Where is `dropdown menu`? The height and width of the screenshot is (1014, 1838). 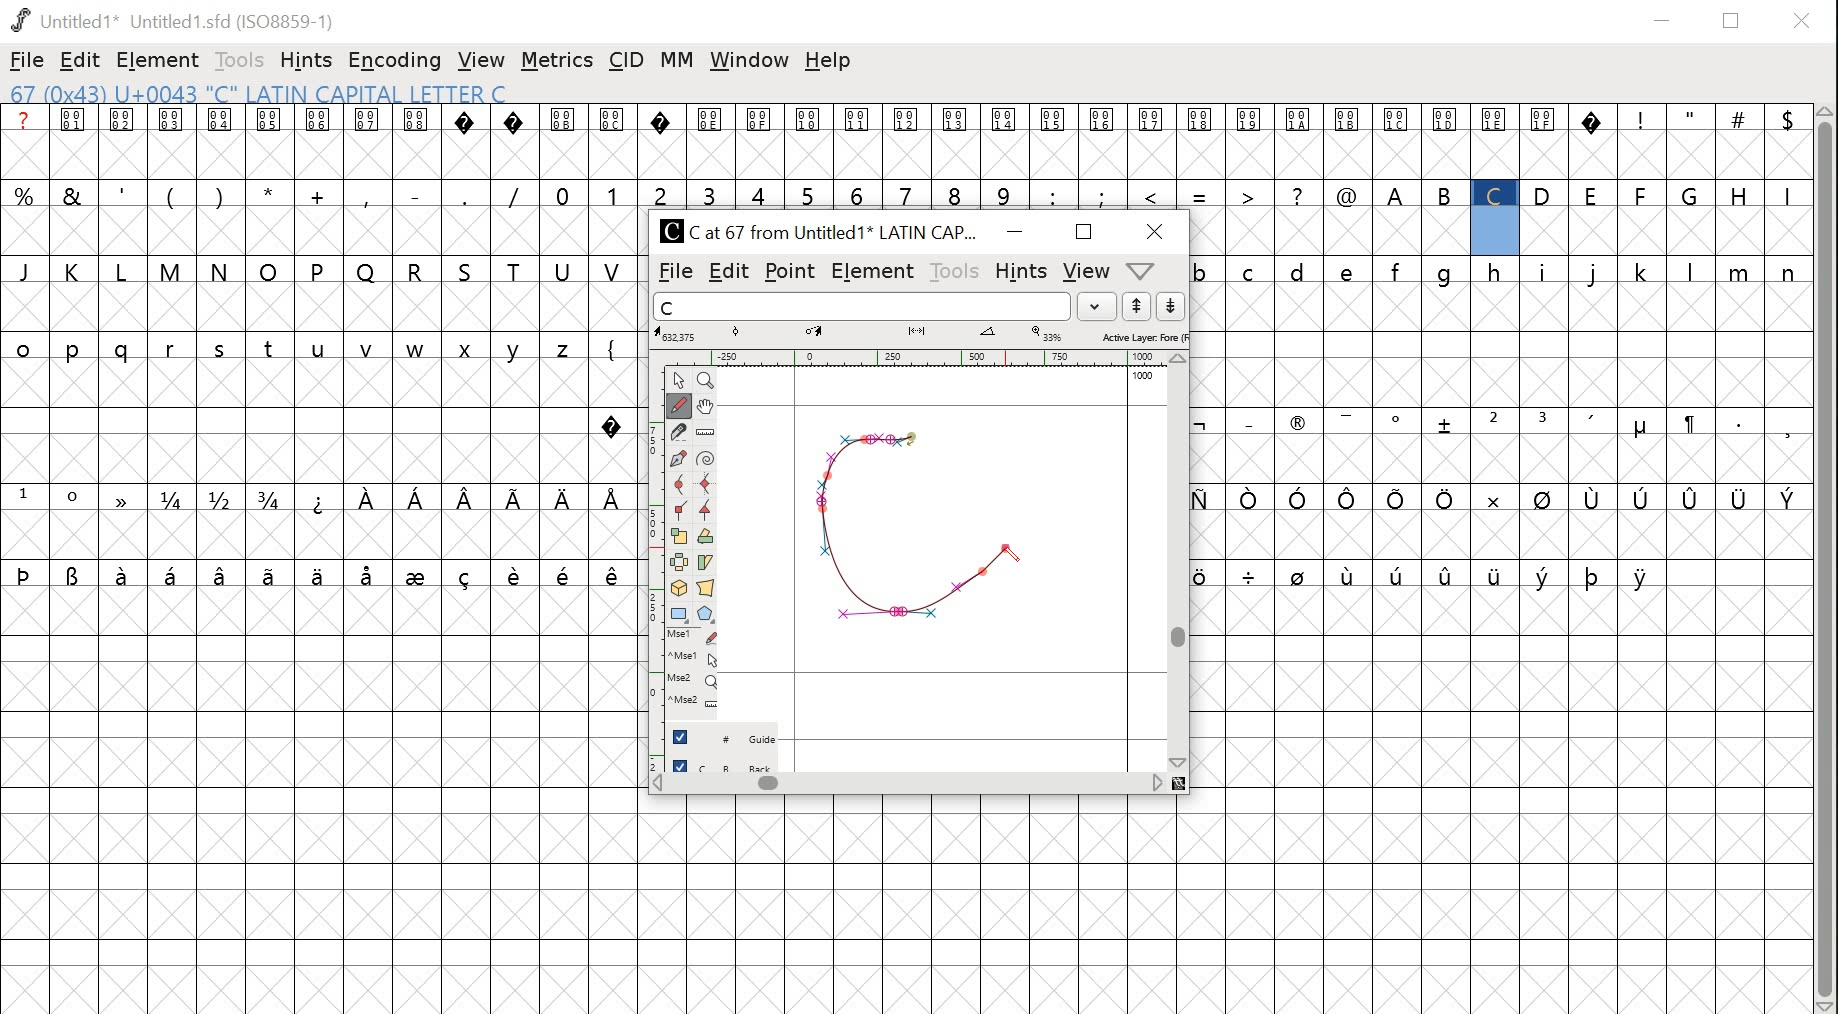 dropdown menu is located at coordinates (1096, 306).